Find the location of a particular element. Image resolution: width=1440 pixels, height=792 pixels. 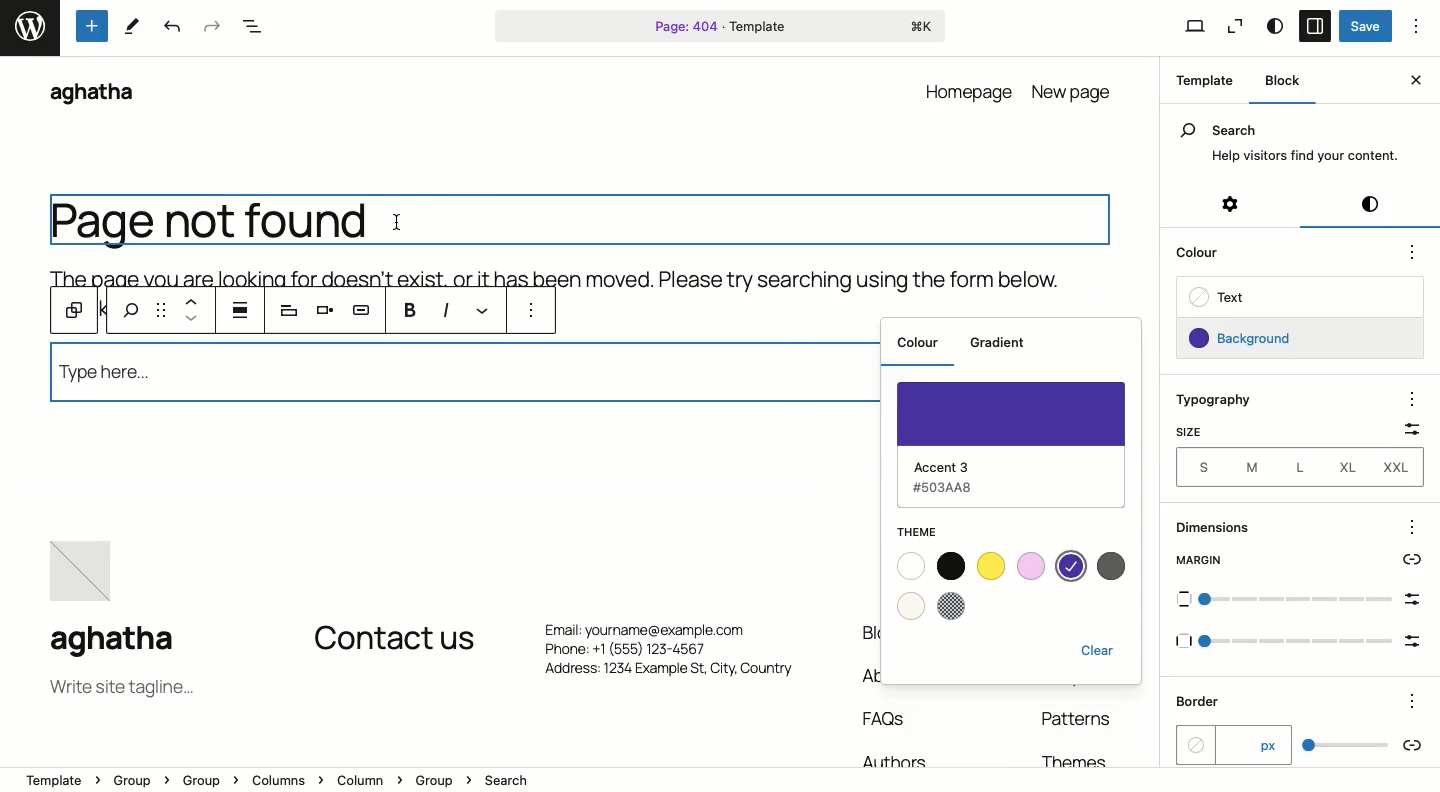

Authors is located at coordinates (889, 758).